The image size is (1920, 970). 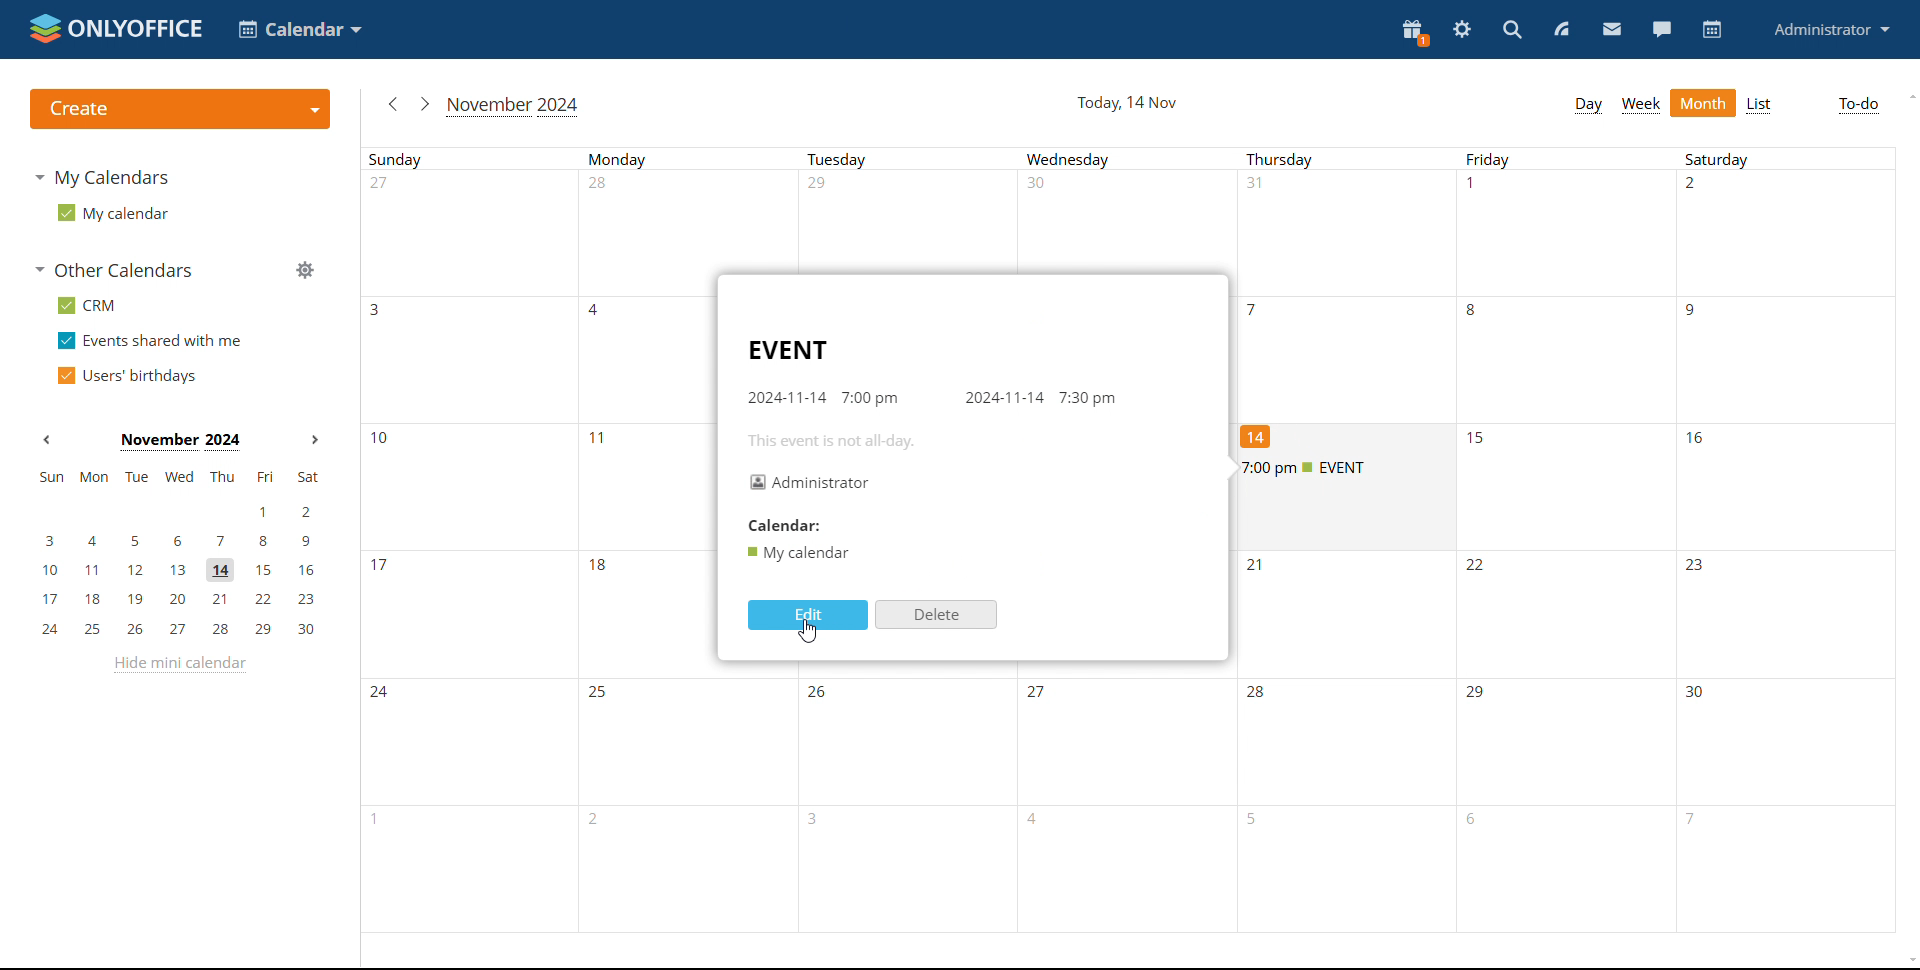 What do you see at coordinates (1908, 961) in the screenshot?
I see `scroll down` at bounding box center [1908, 961].